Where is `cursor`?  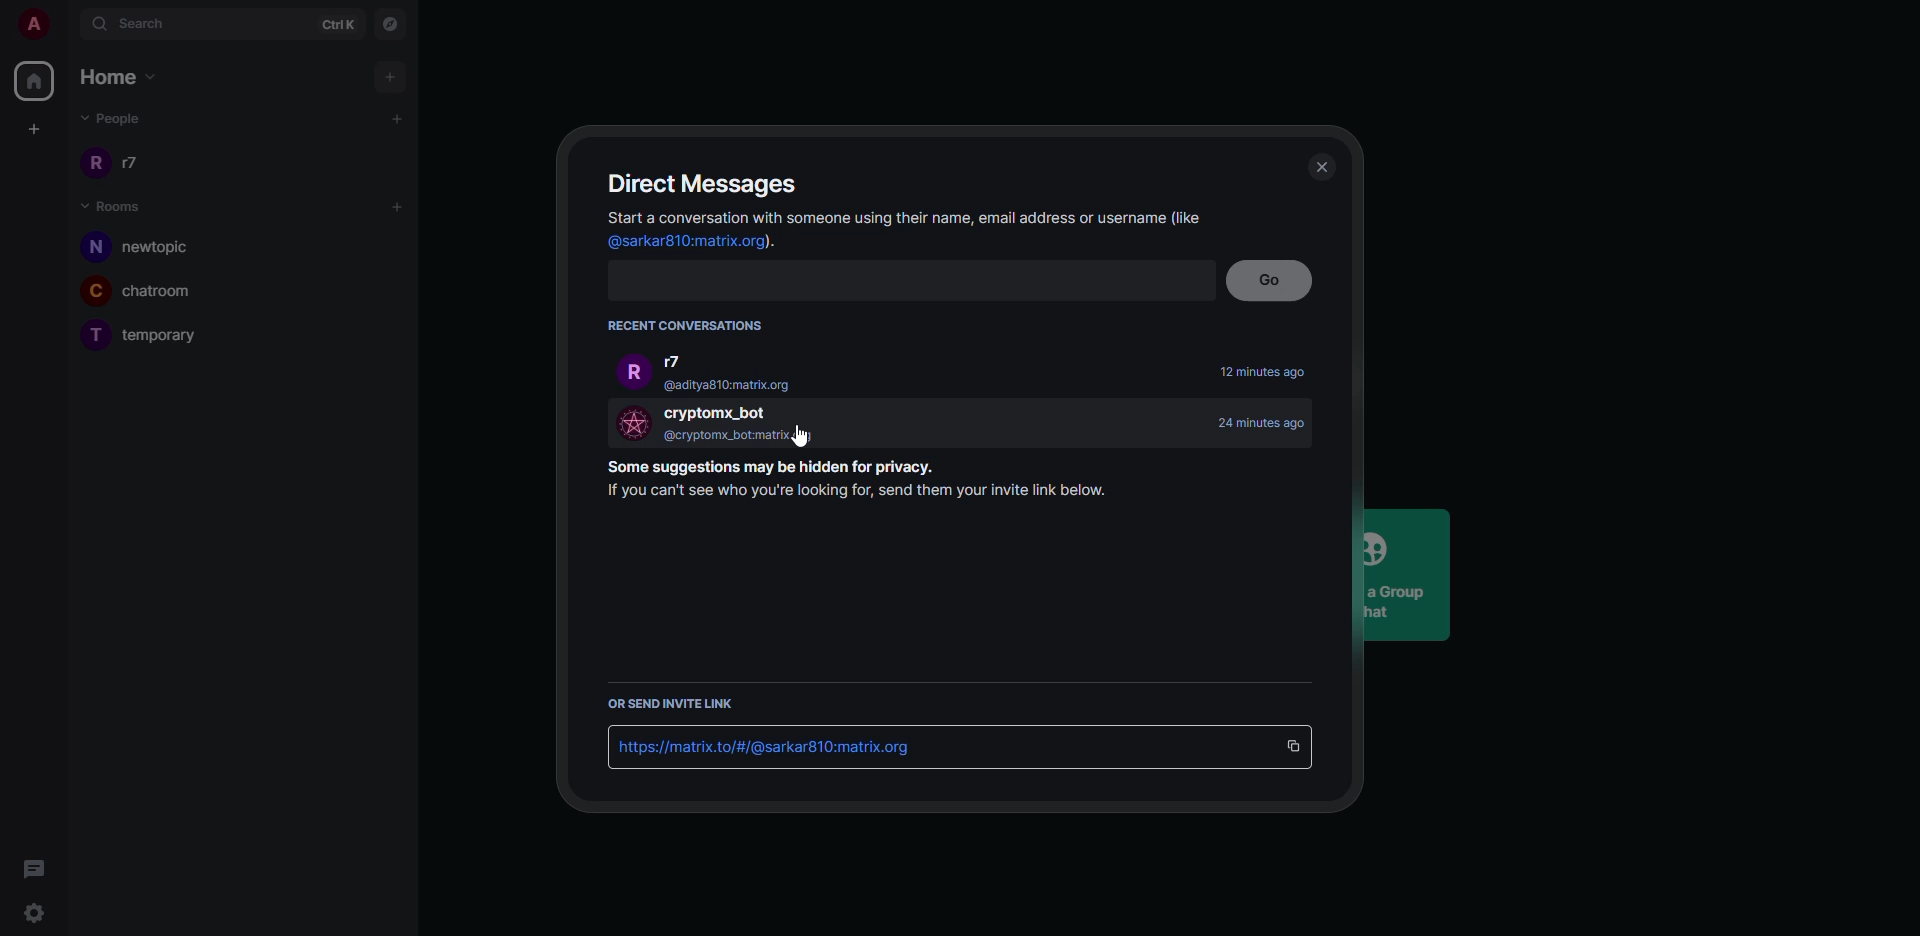
cursor is located at coordinates (810, 440).